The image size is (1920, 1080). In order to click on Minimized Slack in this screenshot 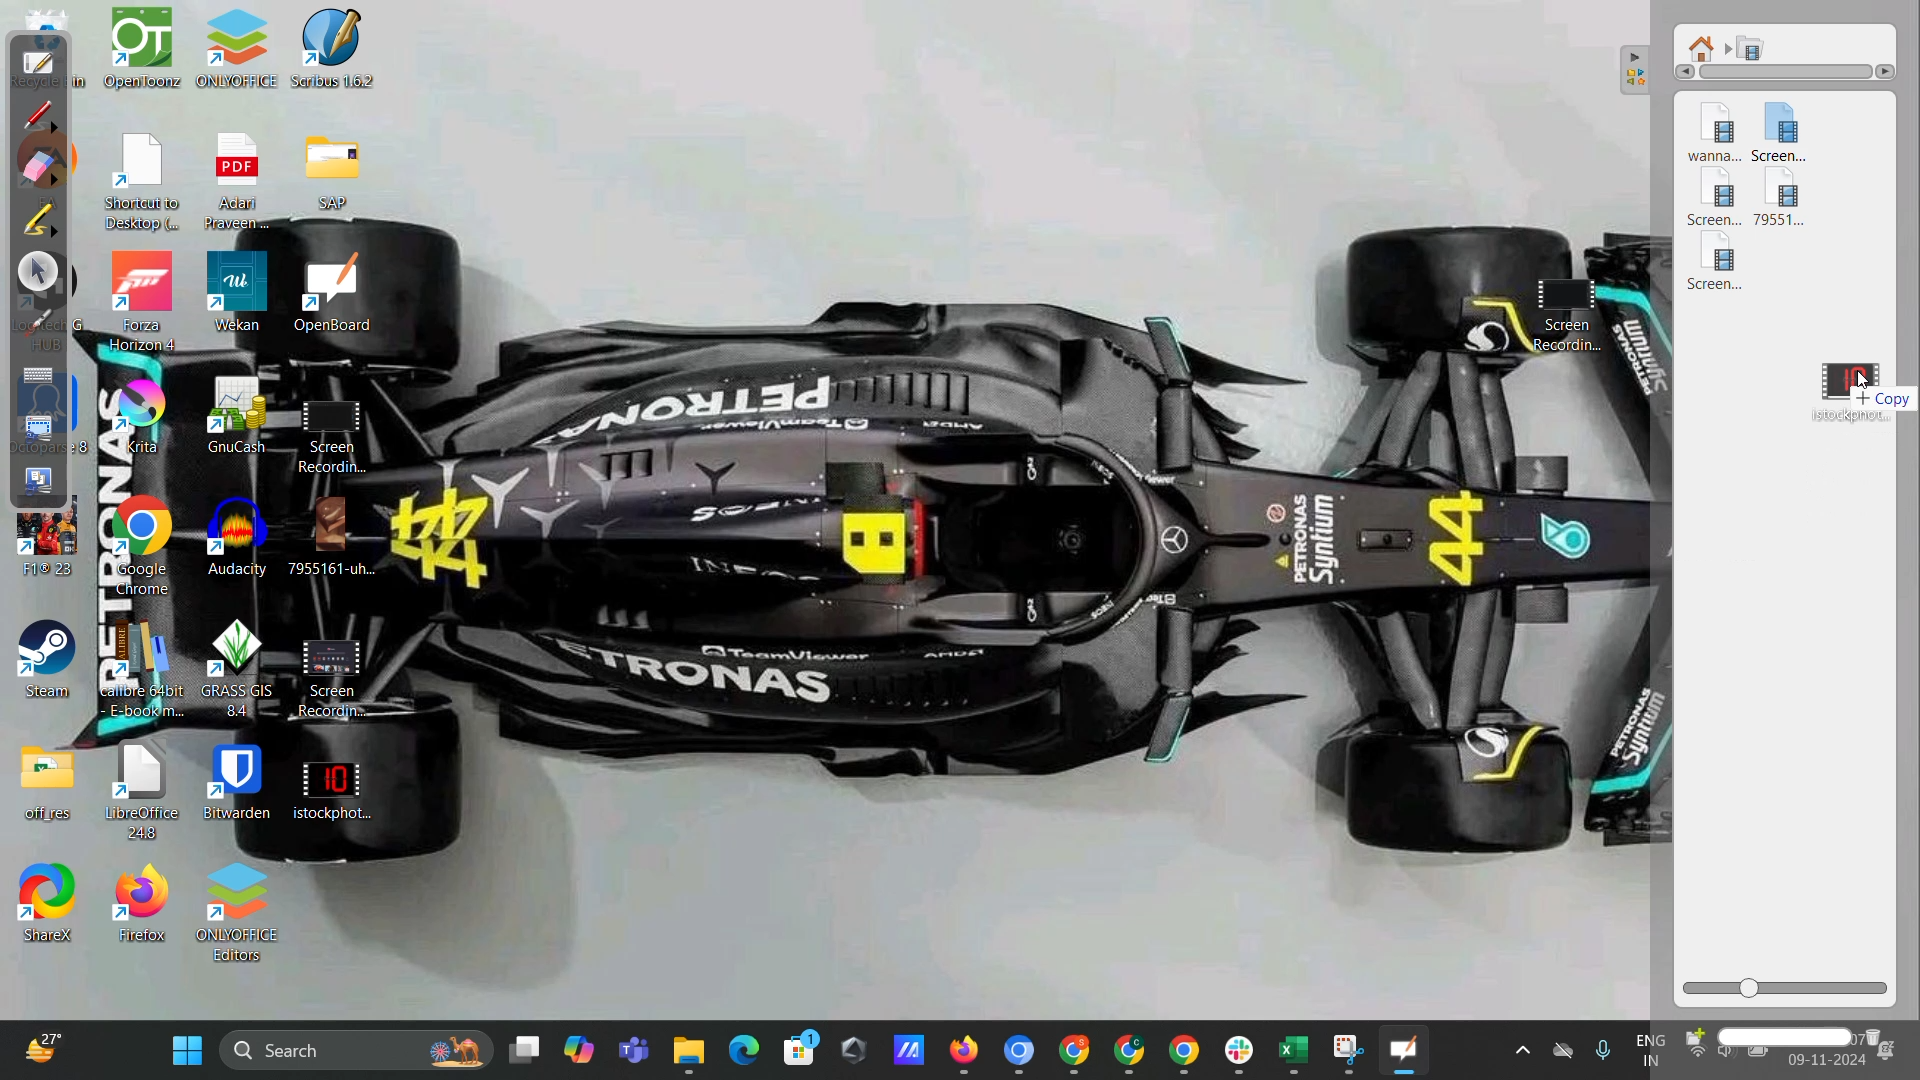, I will do `click(1241, 1052)`.